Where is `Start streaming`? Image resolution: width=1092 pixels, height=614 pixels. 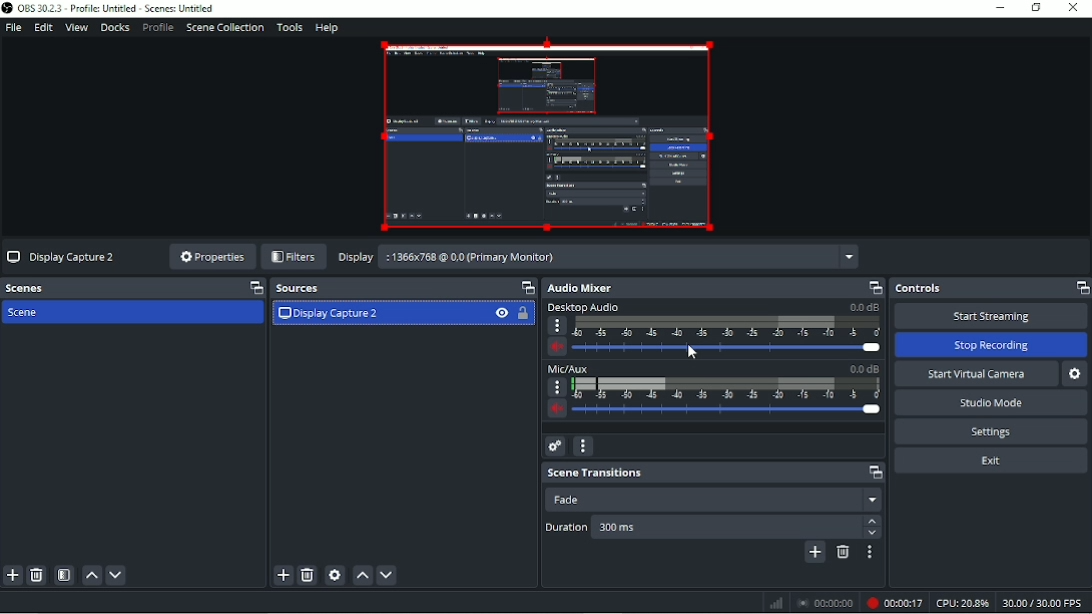 Start streaming is located at coordinates (990, 316).